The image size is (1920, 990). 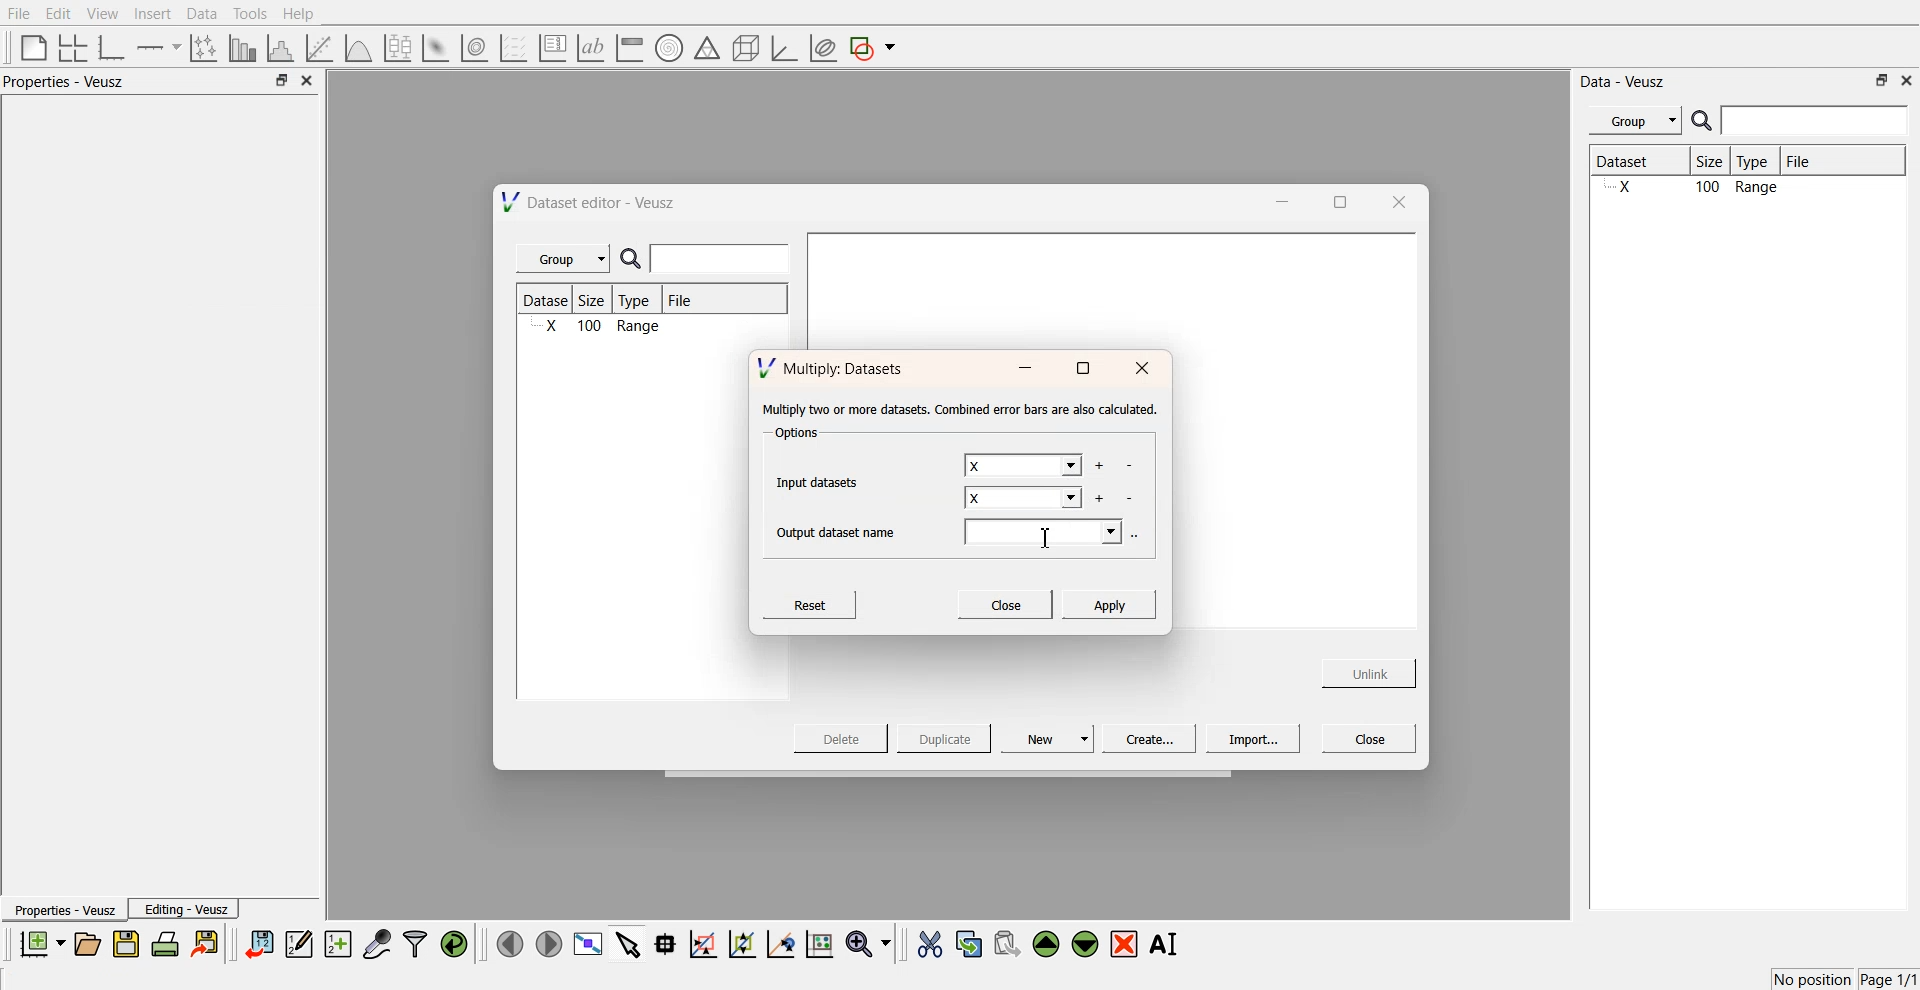 I want to click on Help, so click(x=305, y=16).